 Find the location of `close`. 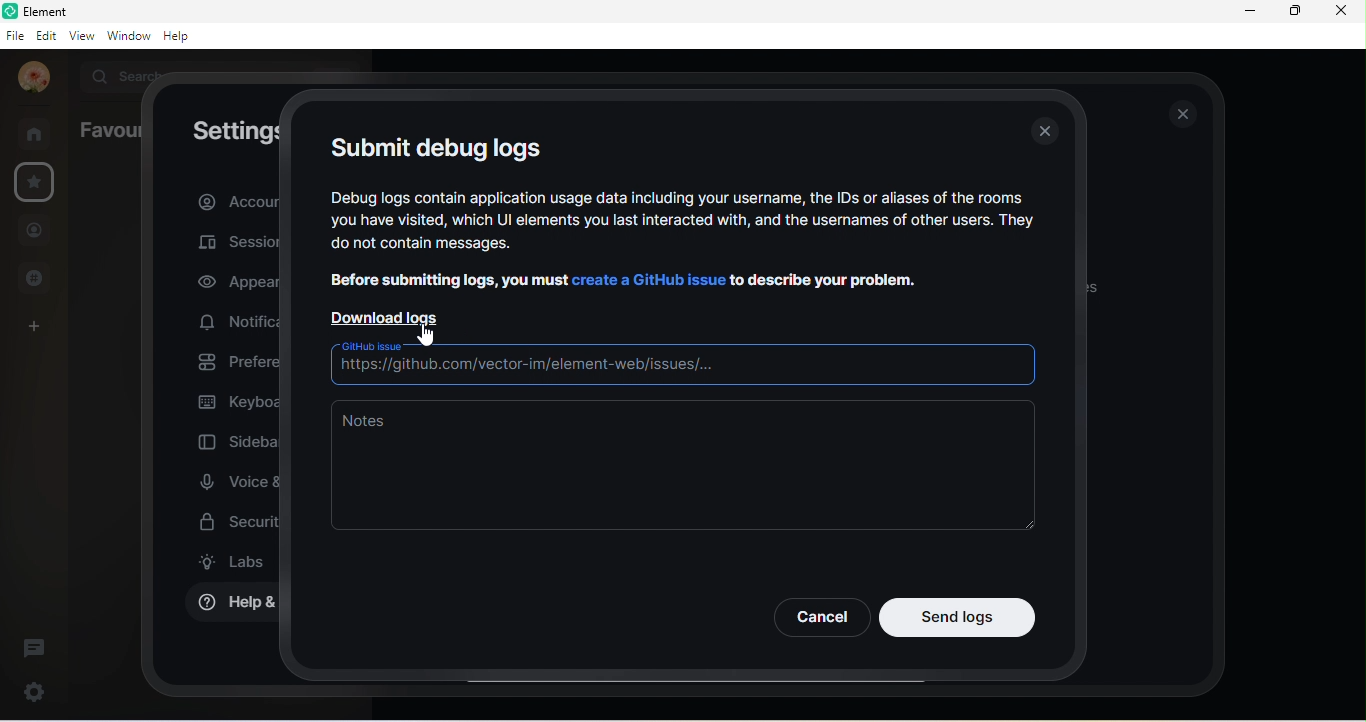

close is located at coordinates (1340, 10).